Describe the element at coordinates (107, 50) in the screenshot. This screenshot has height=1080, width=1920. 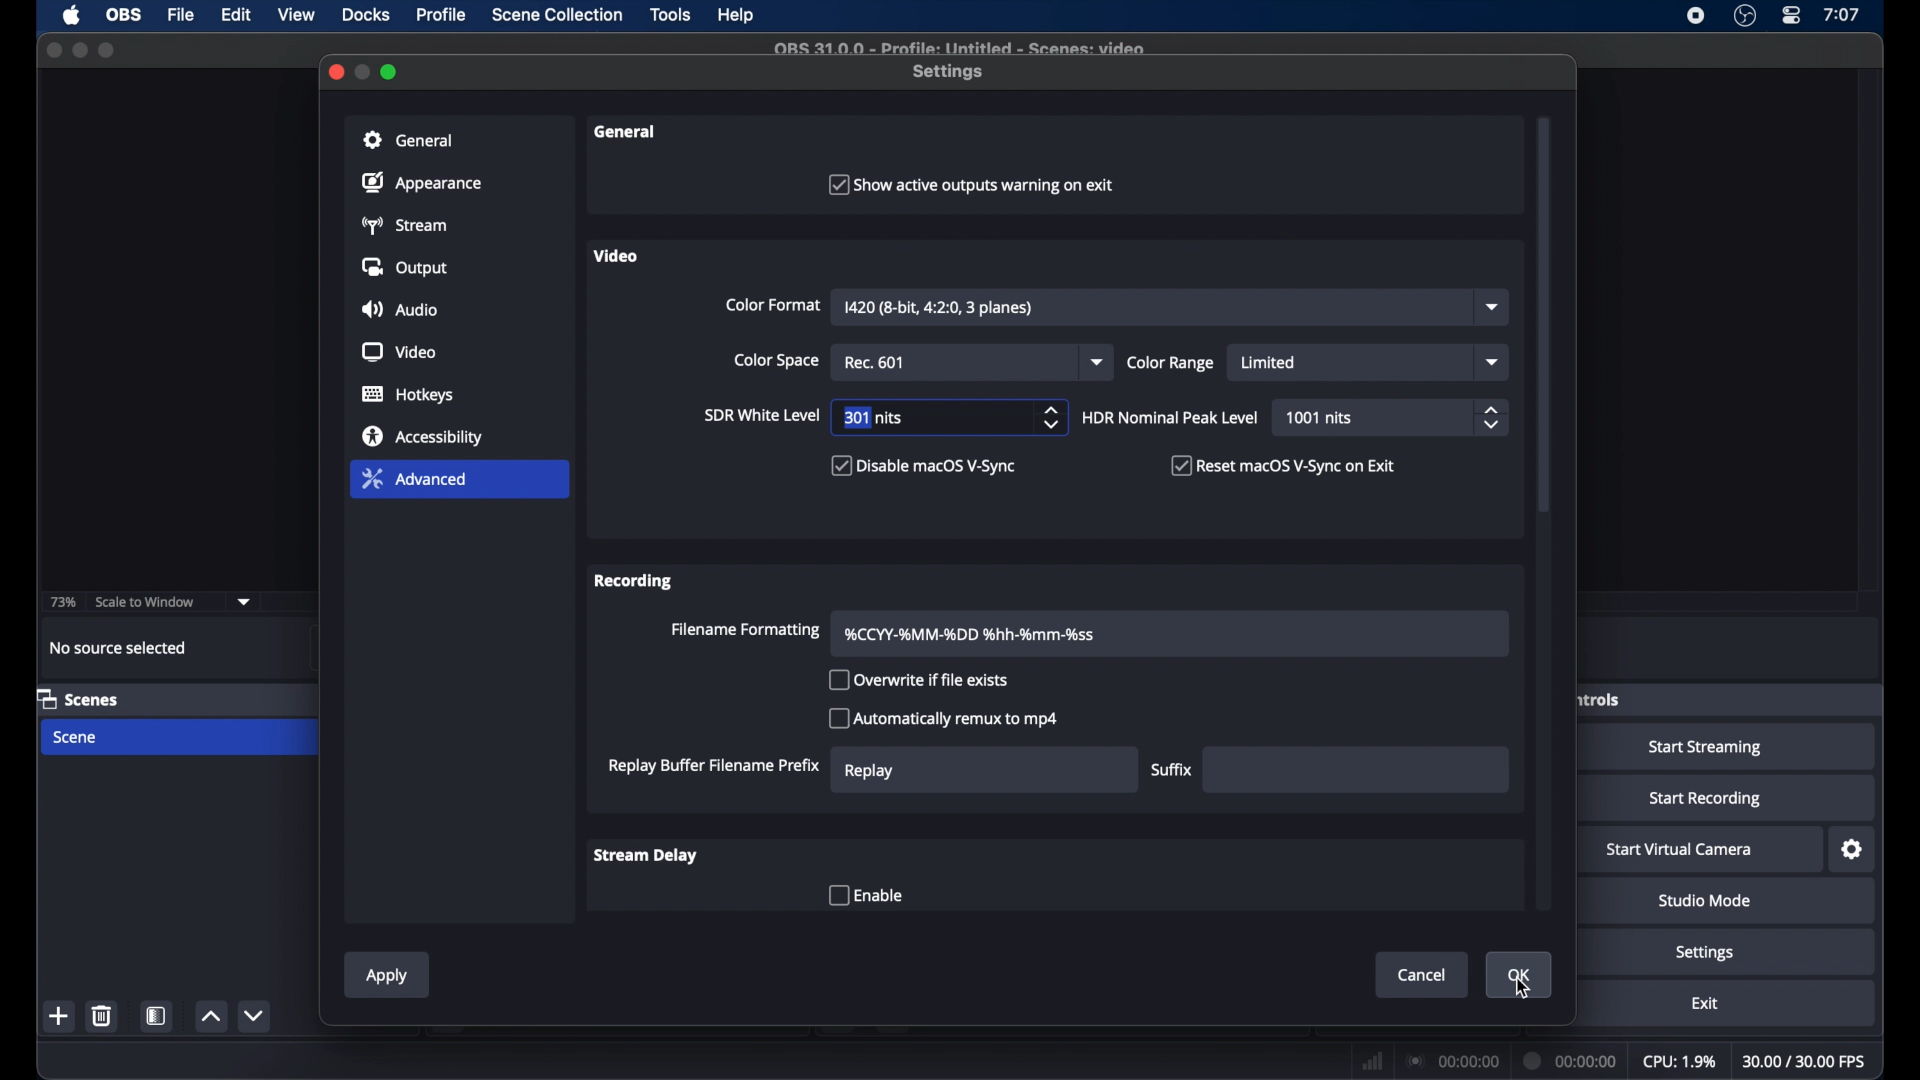
I see `maximize` at that location.